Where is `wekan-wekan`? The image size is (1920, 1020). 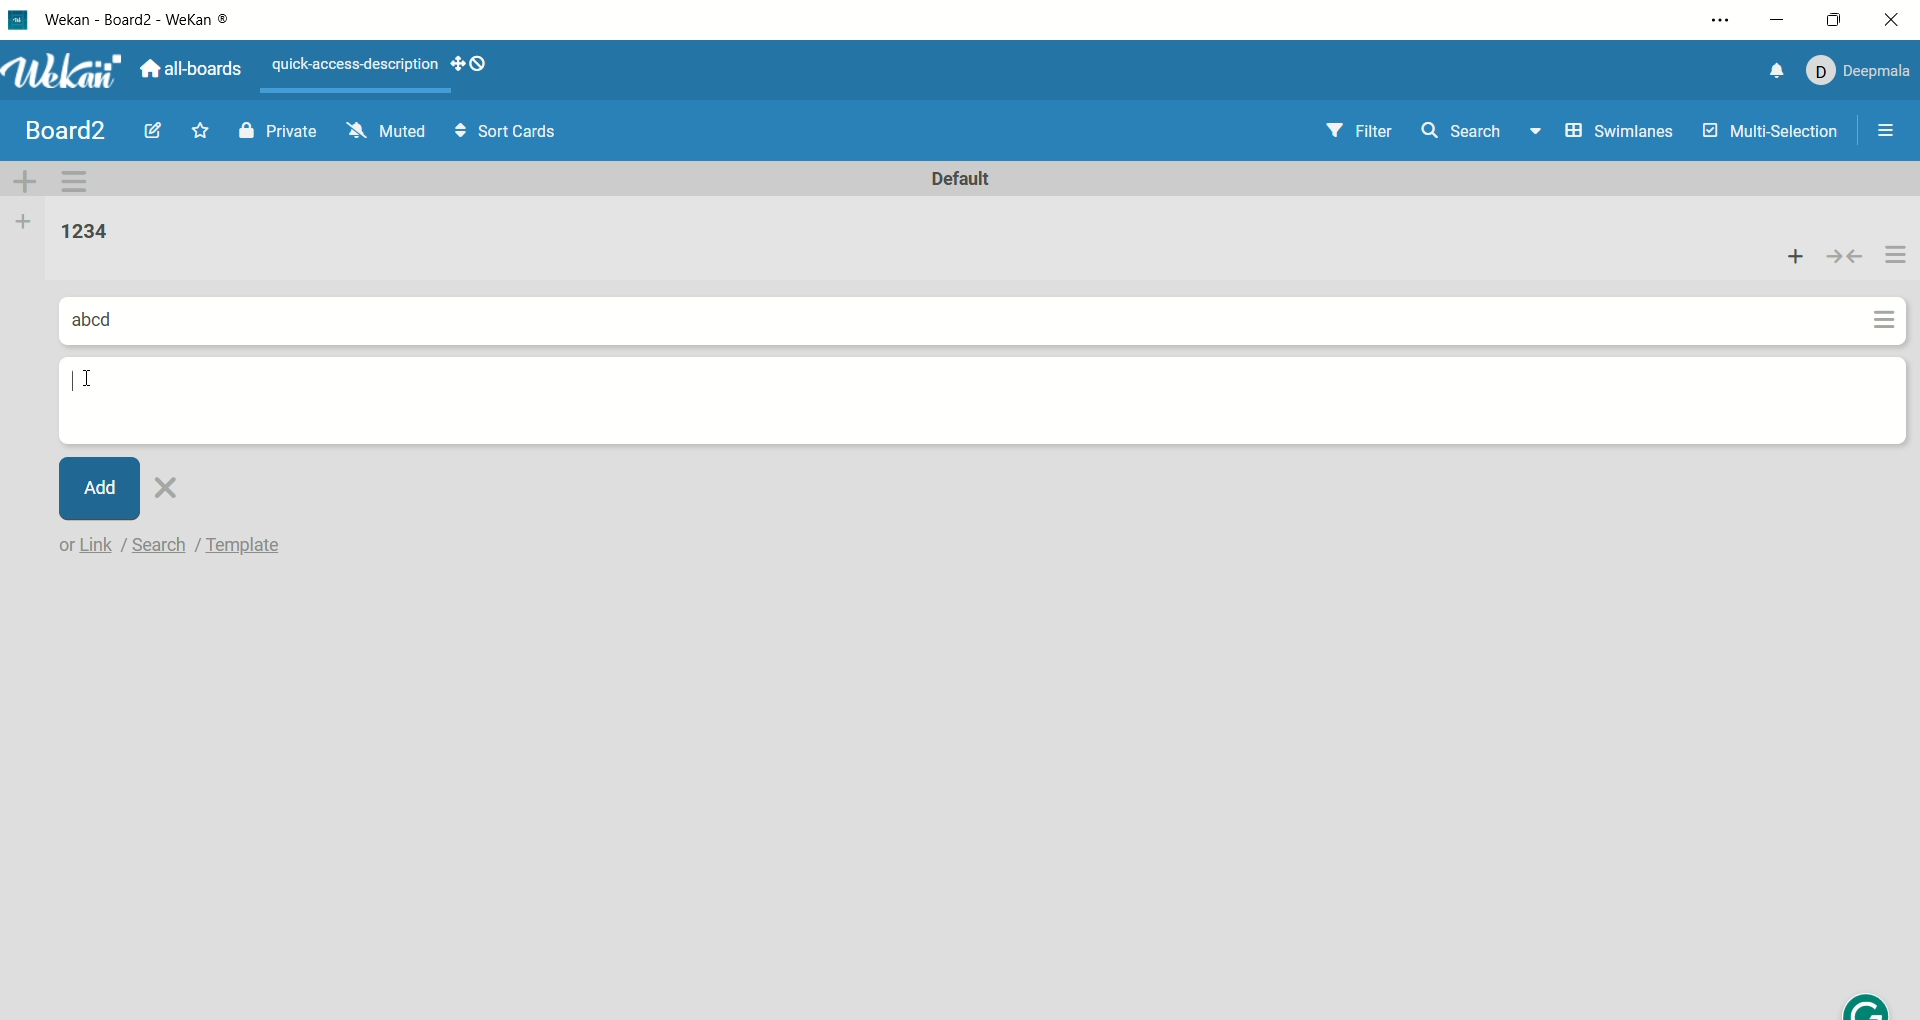
wekan-wekan is located at coordinates (145, 22).